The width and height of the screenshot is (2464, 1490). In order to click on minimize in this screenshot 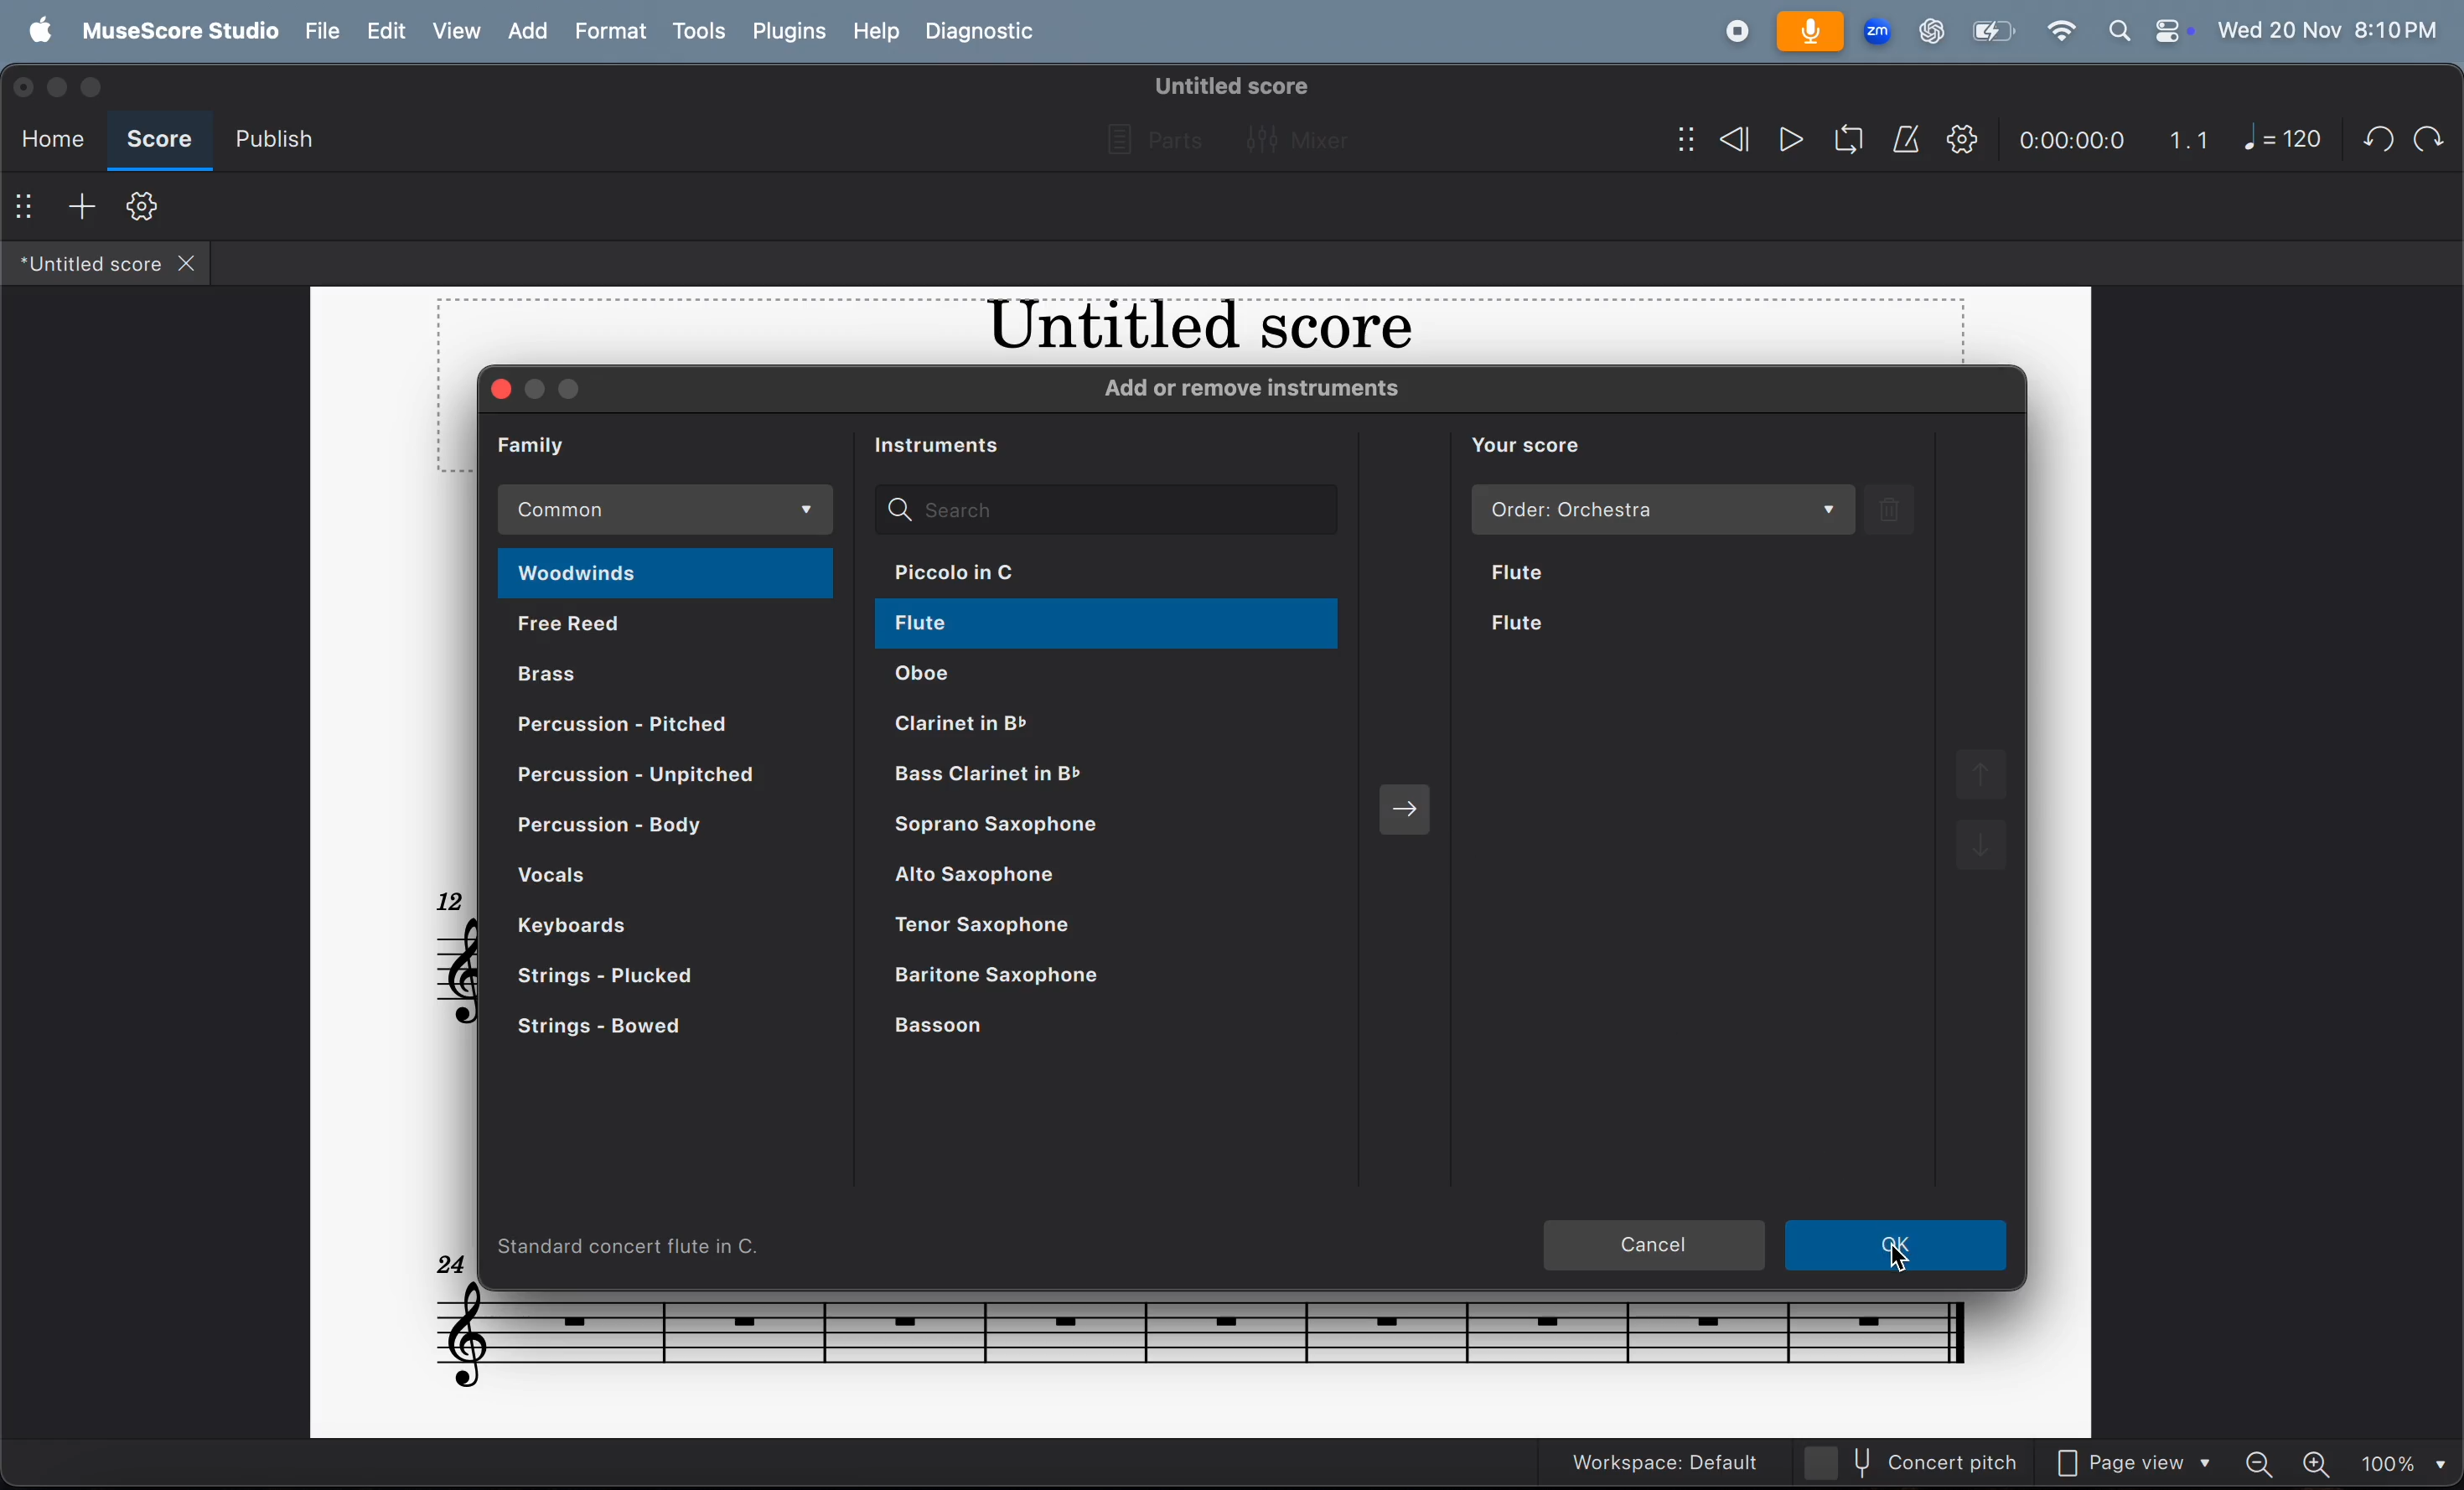, I will do `click(538, 387)`.